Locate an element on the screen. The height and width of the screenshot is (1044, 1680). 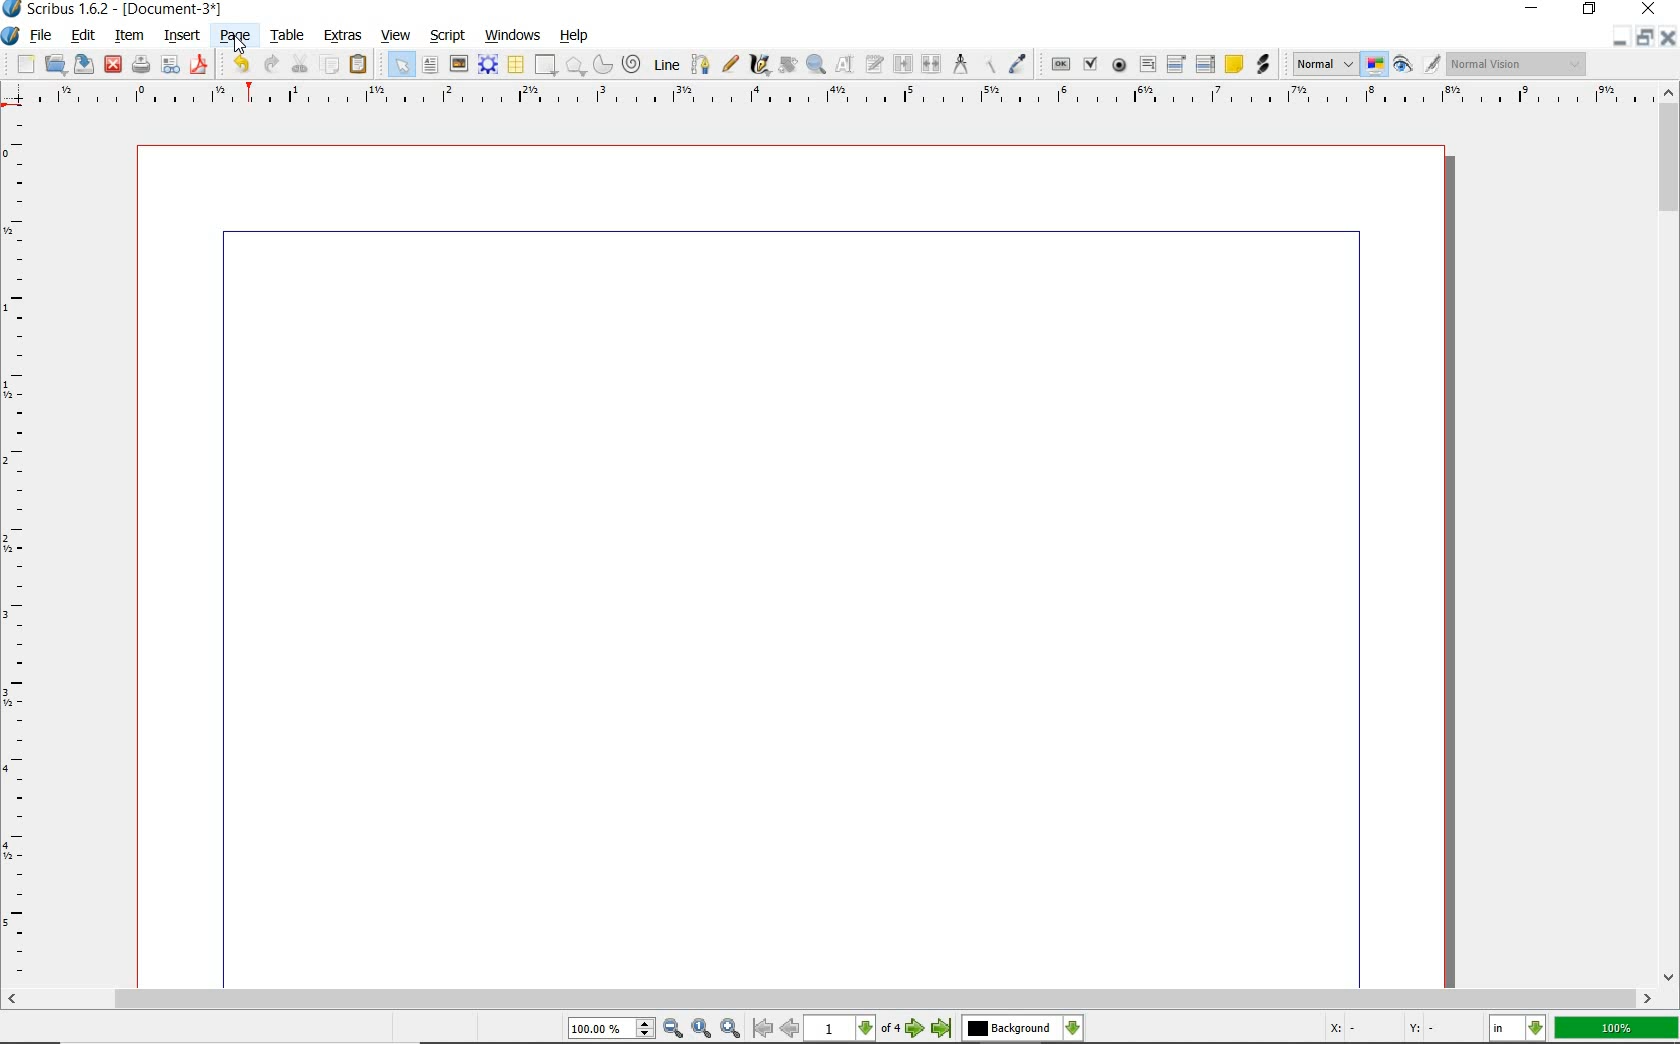
Bezier curve is located at coordinates (701, 64).